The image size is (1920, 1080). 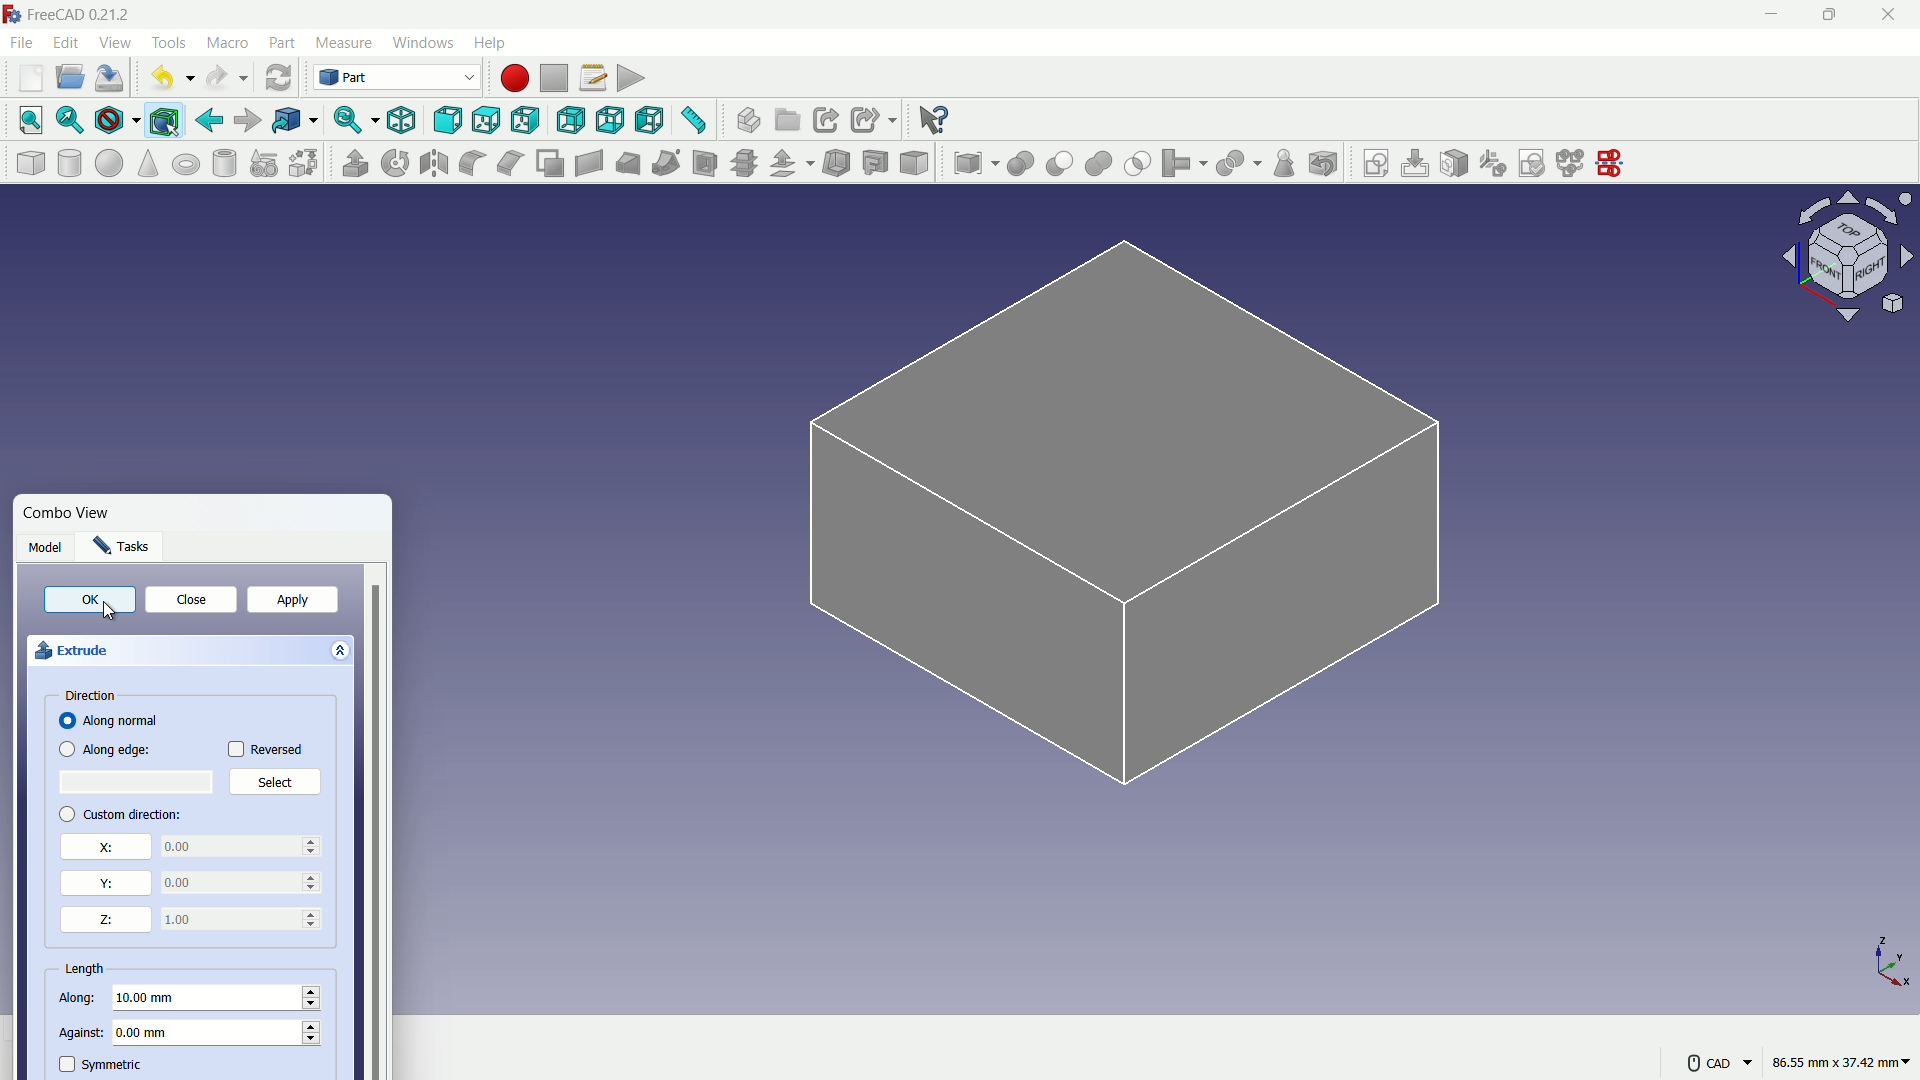 I want to click on fit all, so click(x=33, y=120).